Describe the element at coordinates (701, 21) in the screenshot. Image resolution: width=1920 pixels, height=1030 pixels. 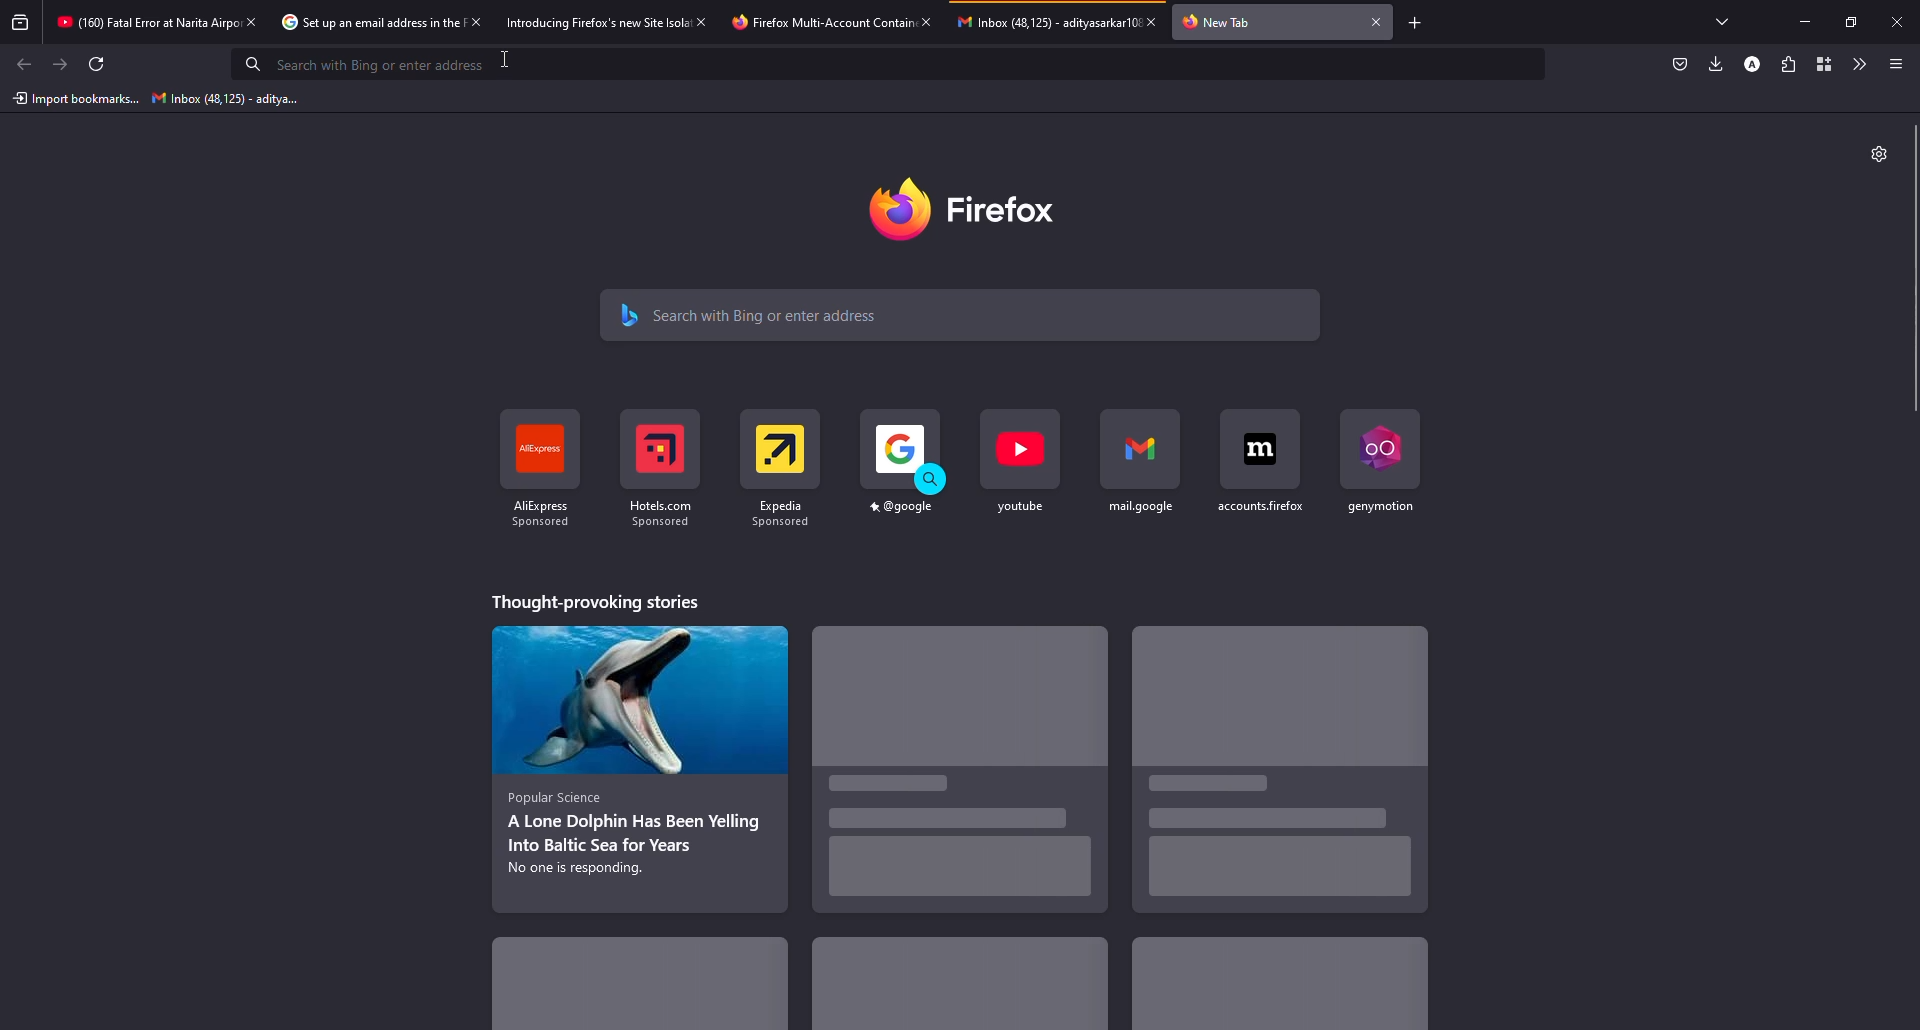
I see `close` at that location.